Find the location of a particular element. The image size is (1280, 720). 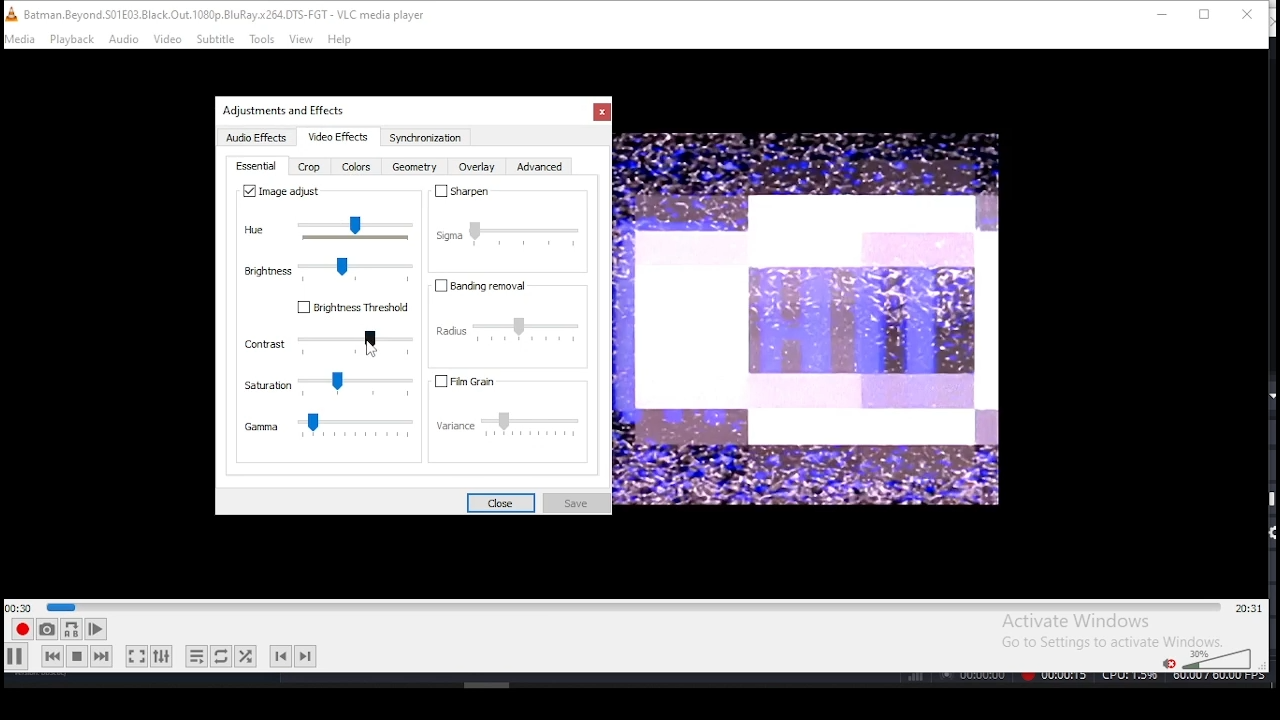

fil grain on/off is located at coordinates (487, 381).